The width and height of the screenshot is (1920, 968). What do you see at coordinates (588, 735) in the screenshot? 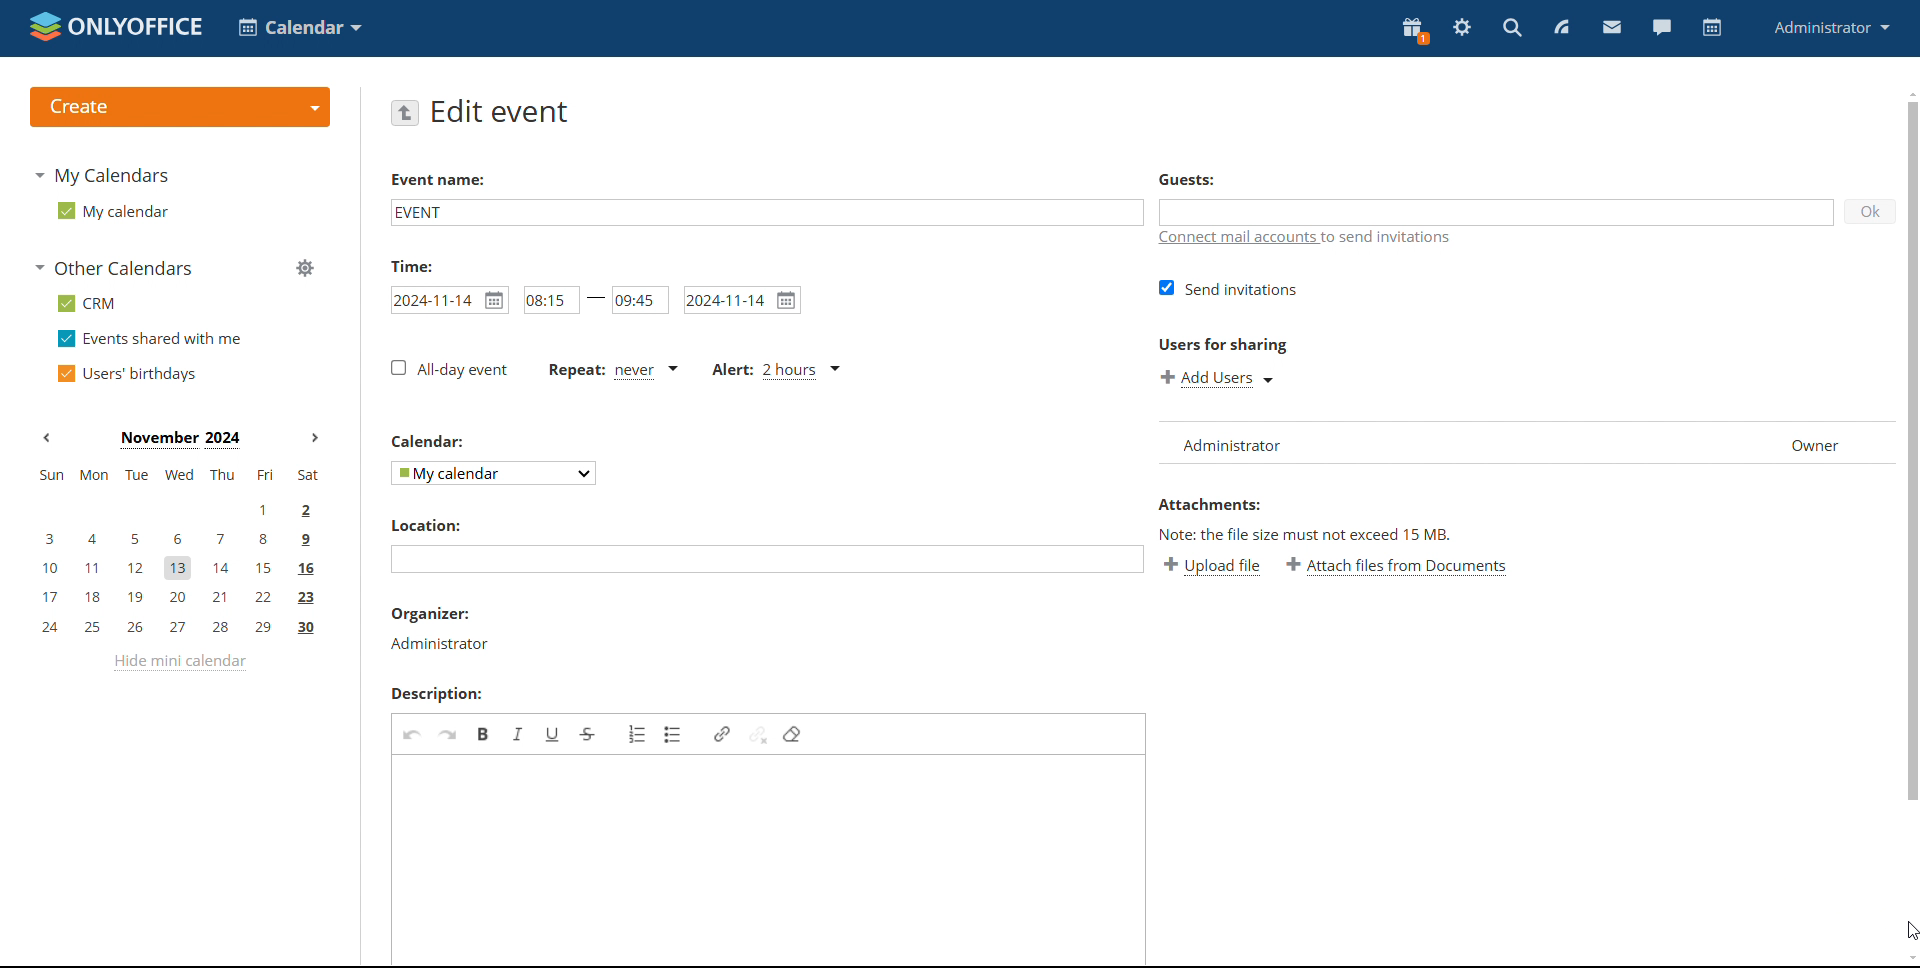
I see `strikethrough` at bounding box center [588, 735].